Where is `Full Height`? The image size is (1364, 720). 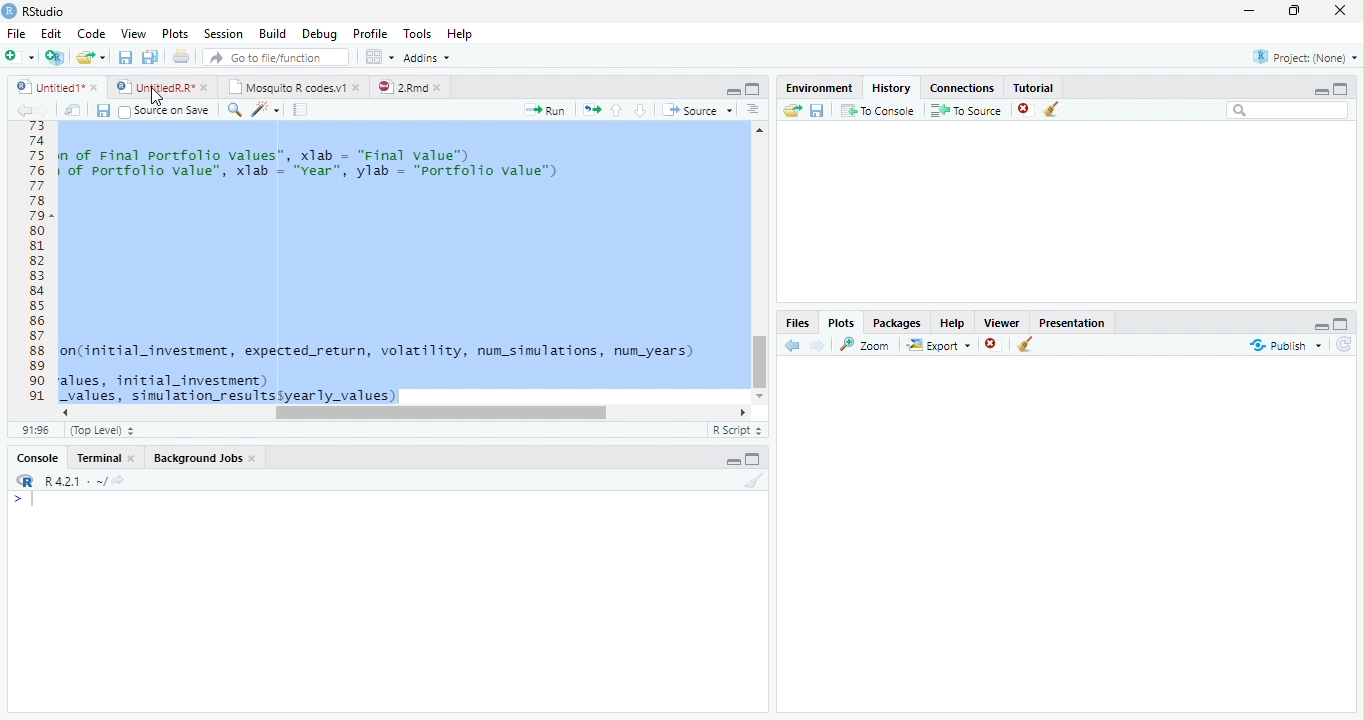
Full Height is located at coordinates (1342, 87).